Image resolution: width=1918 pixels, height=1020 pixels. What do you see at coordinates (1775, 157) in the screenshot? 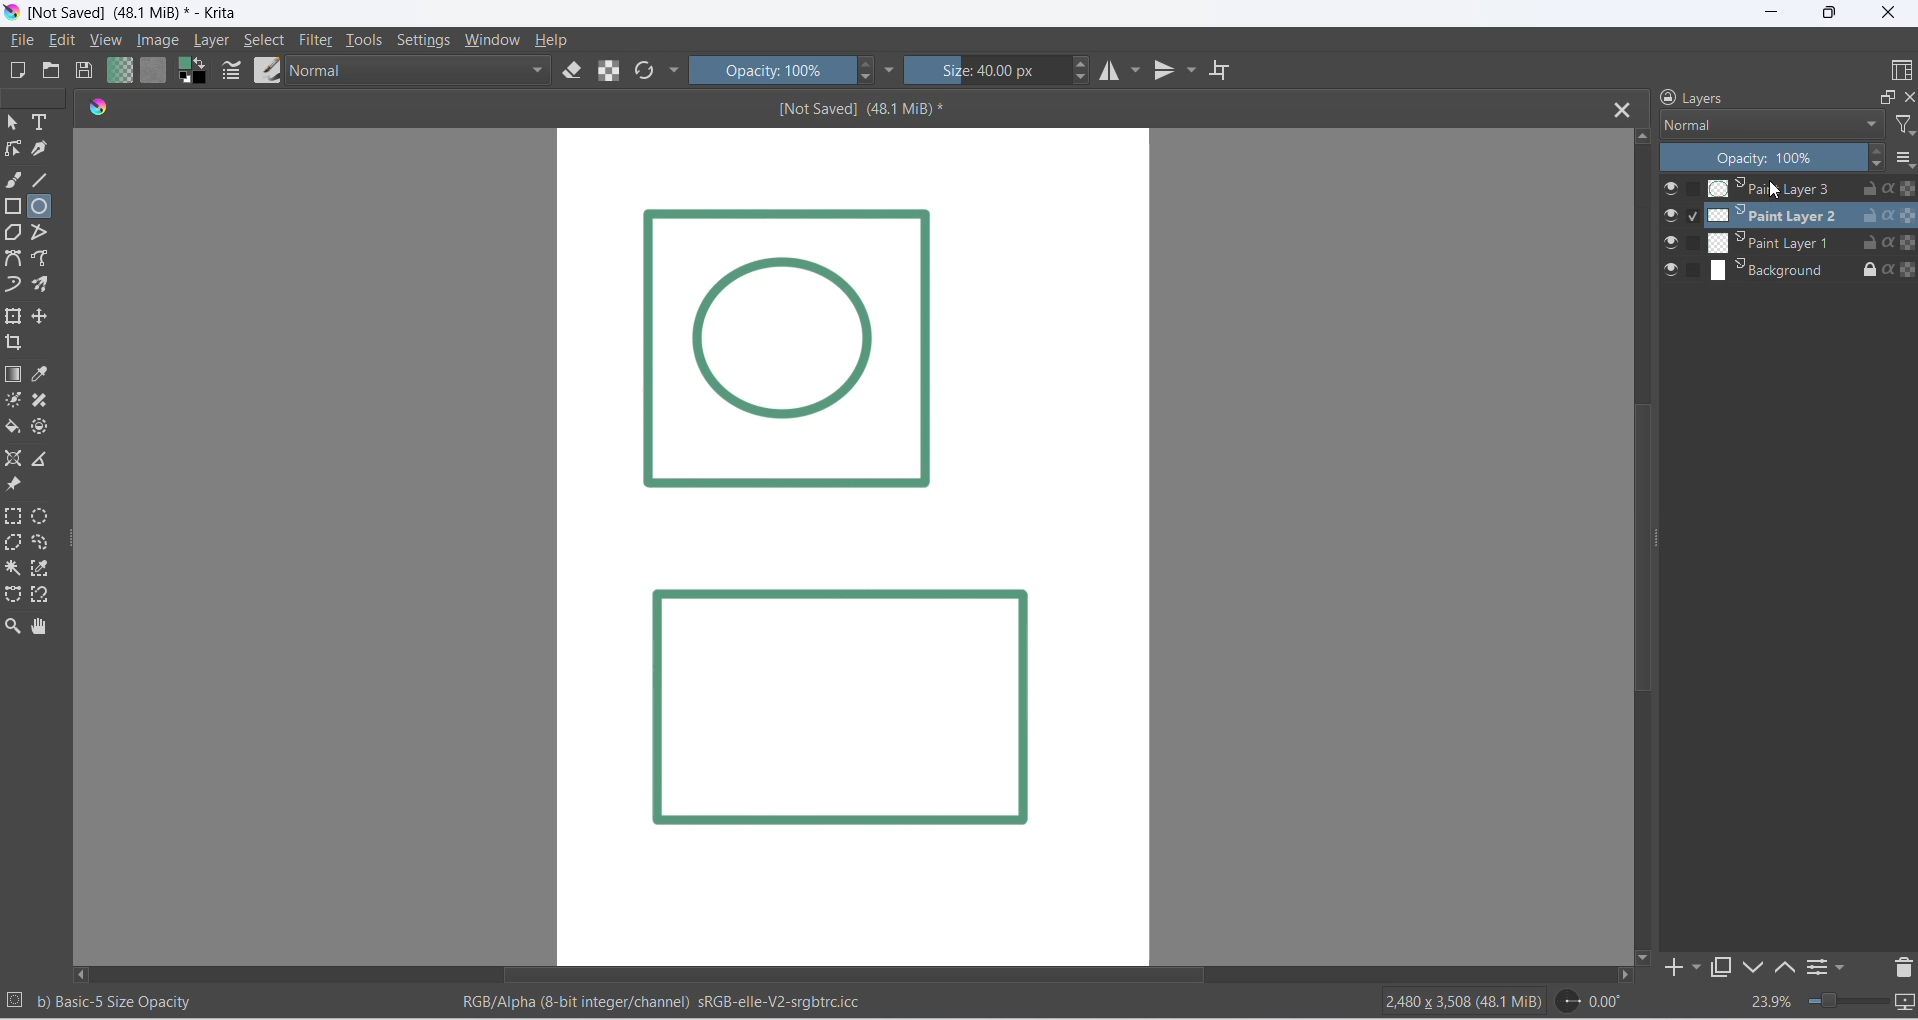
I see `opacity` at bounding box center [1775, 157].